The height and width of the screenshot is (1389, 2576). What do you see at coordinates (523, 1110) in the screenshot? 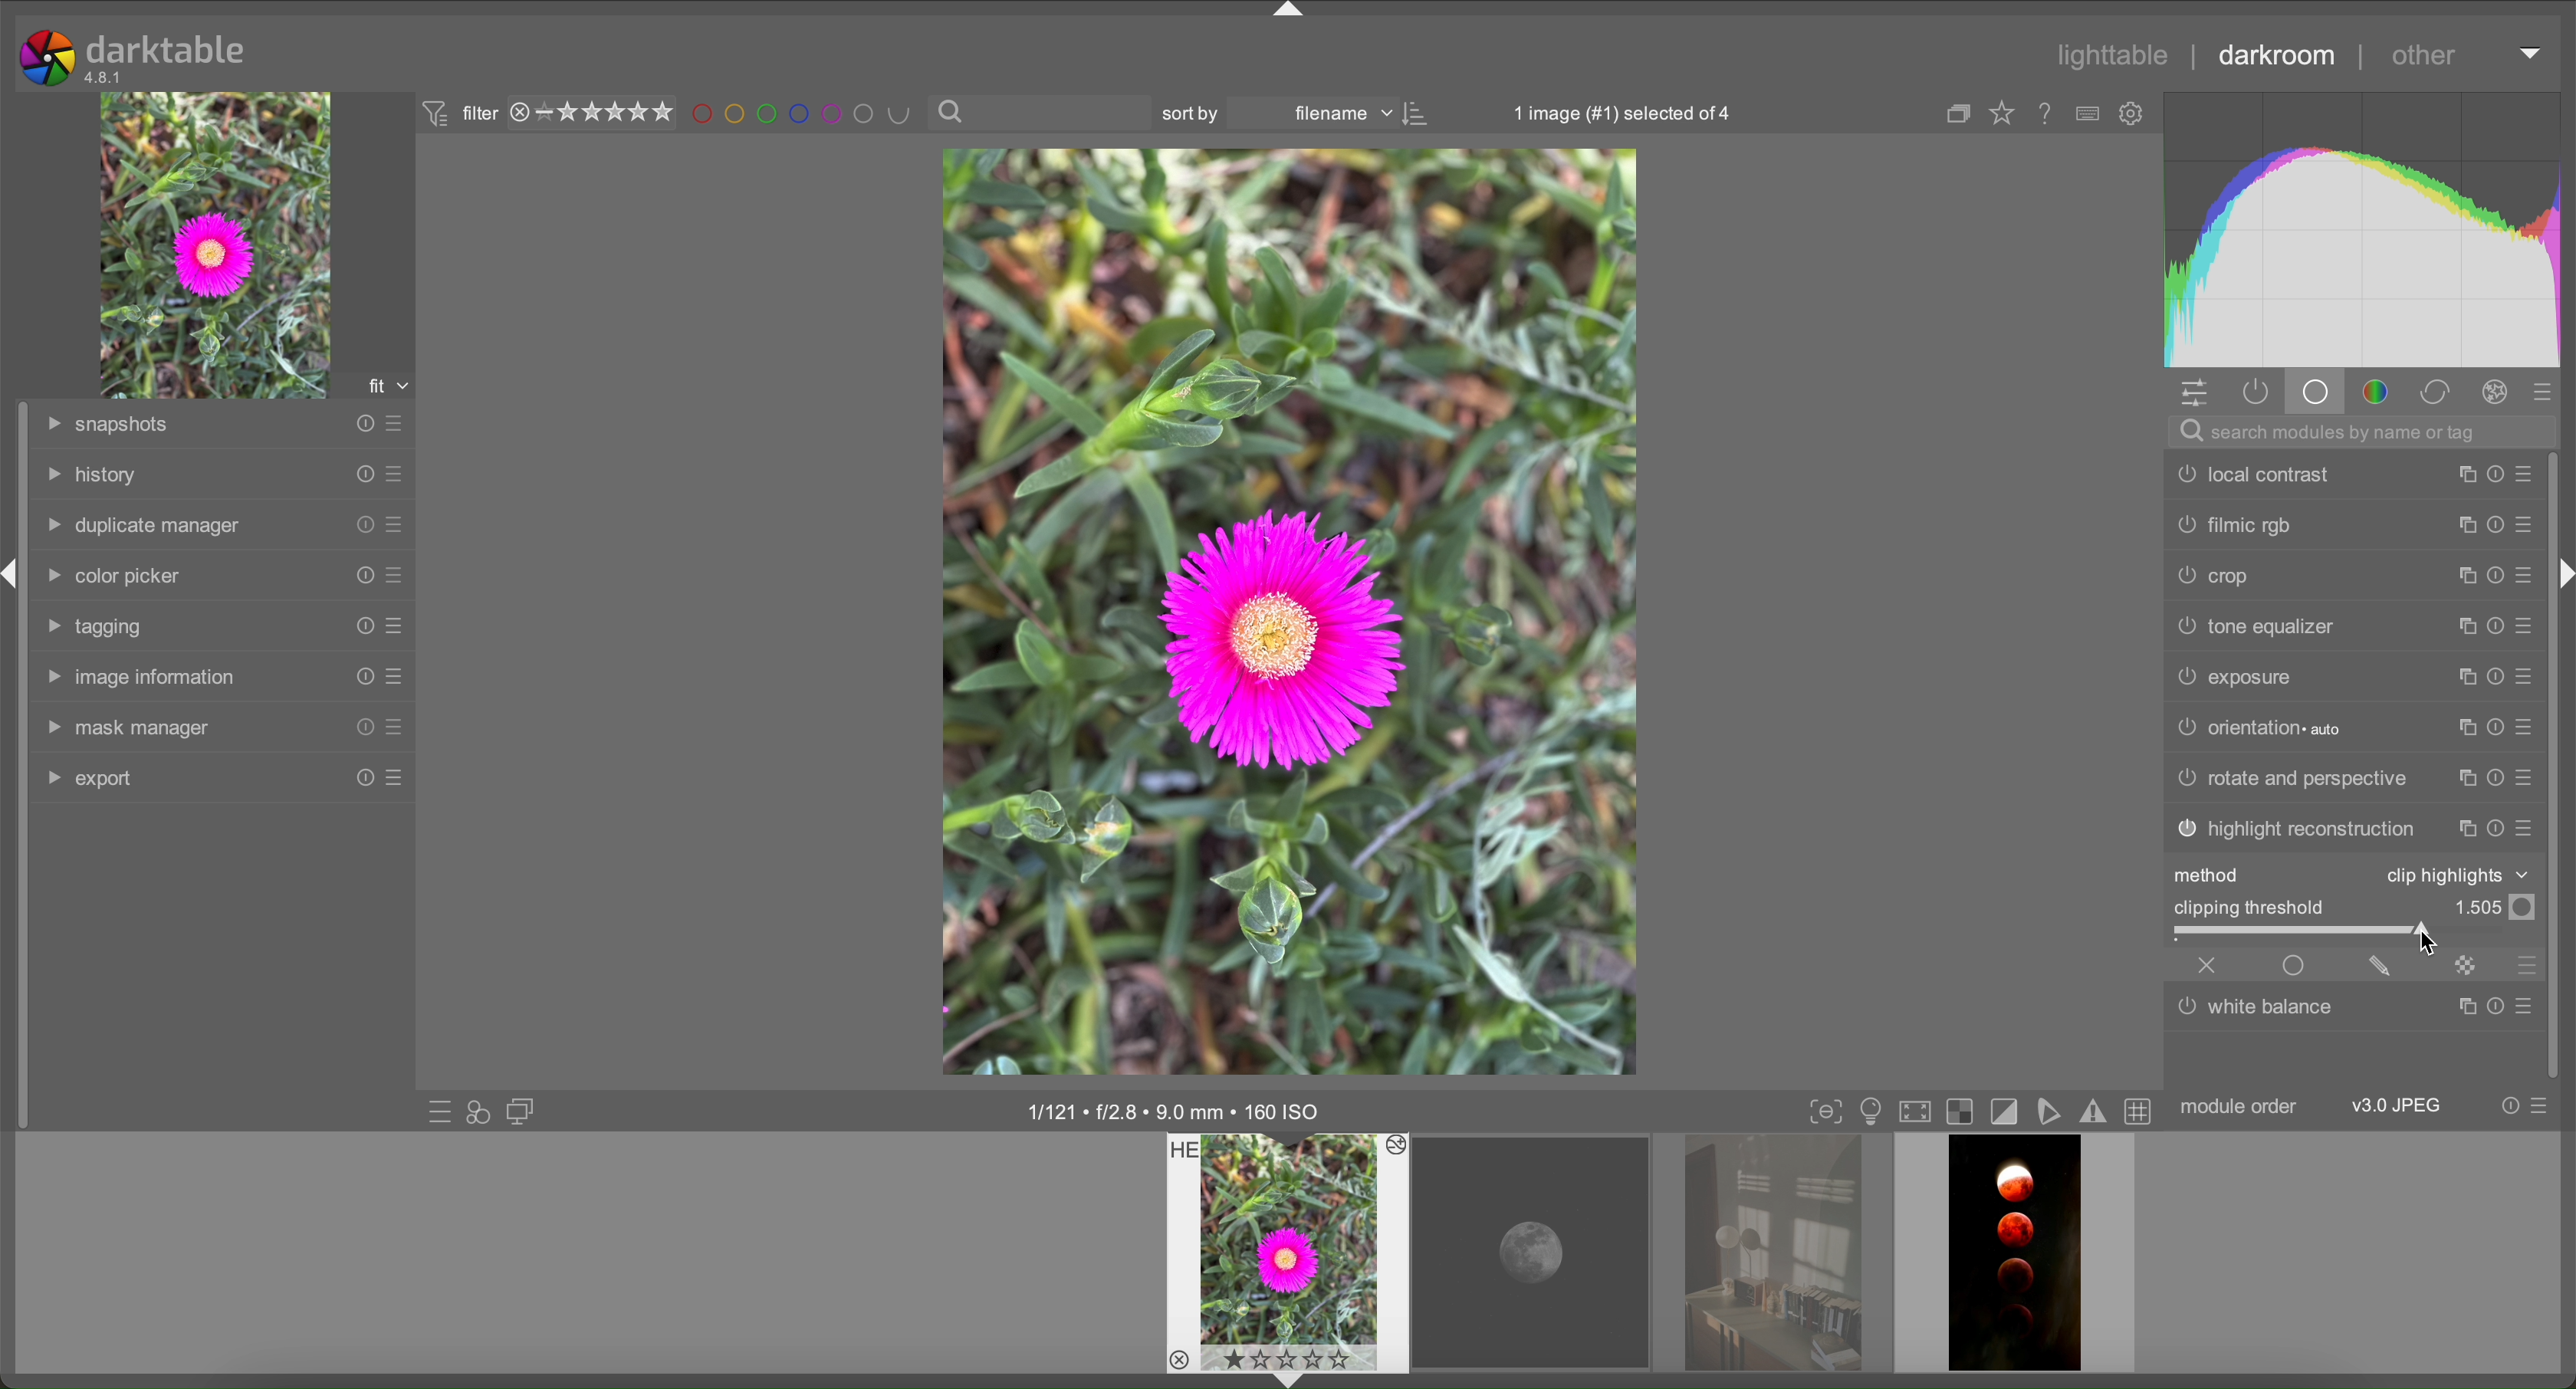
I see `display a second darkroom image window` at bounding box center [523, 1110].